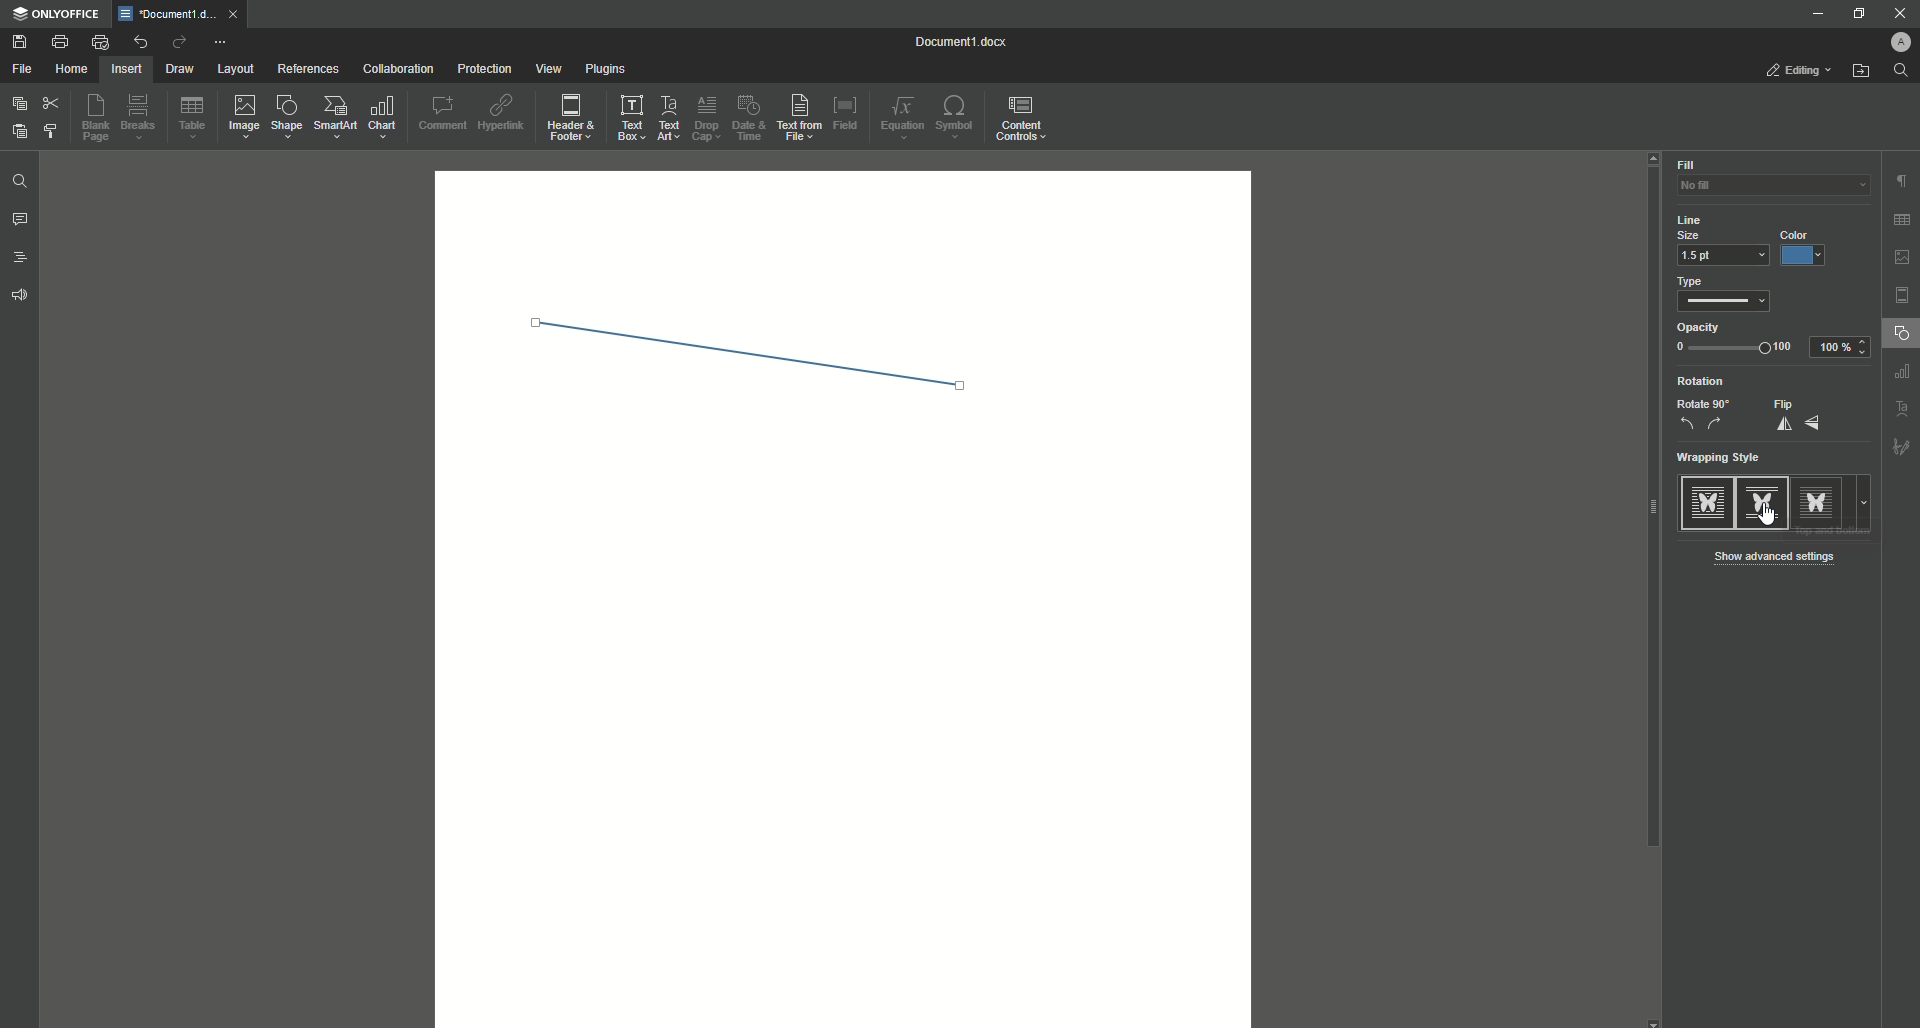  What do you see at coordinates (1725, 459) in the screenshot?
I see `Wrapping Style` at bounding box center [1725, 459].